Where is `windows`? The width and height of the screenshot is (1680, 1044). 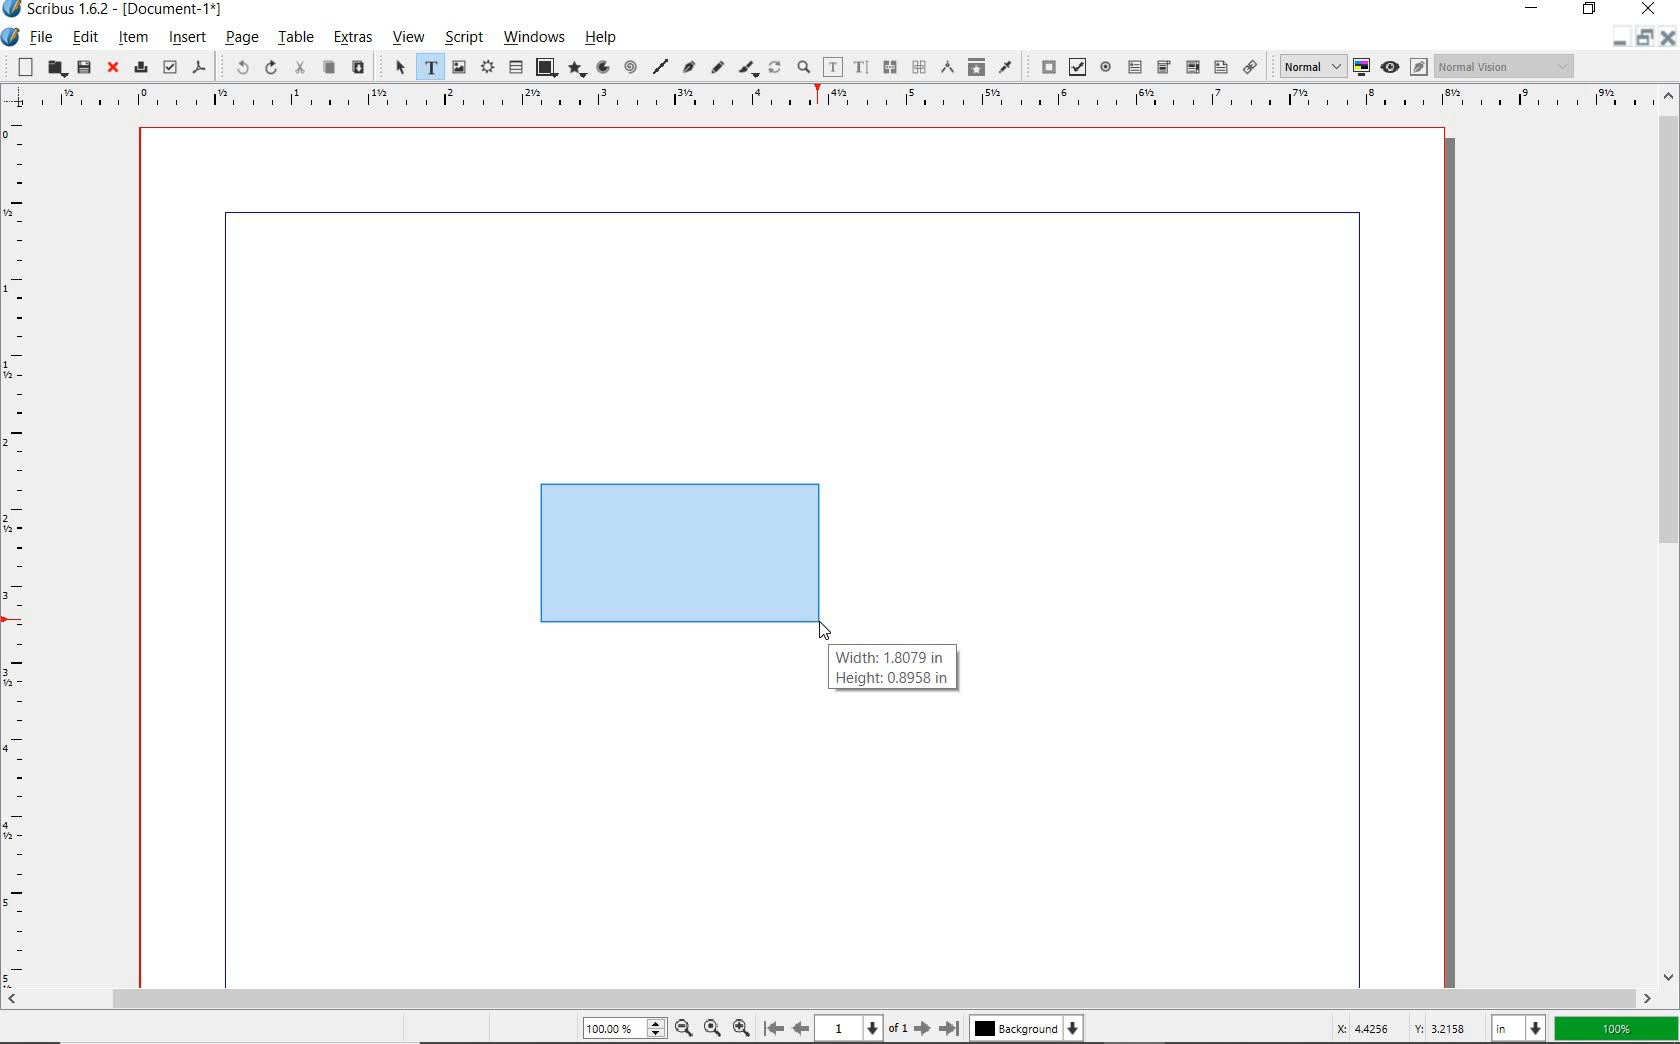
windows is located at coordinates (536, 38).